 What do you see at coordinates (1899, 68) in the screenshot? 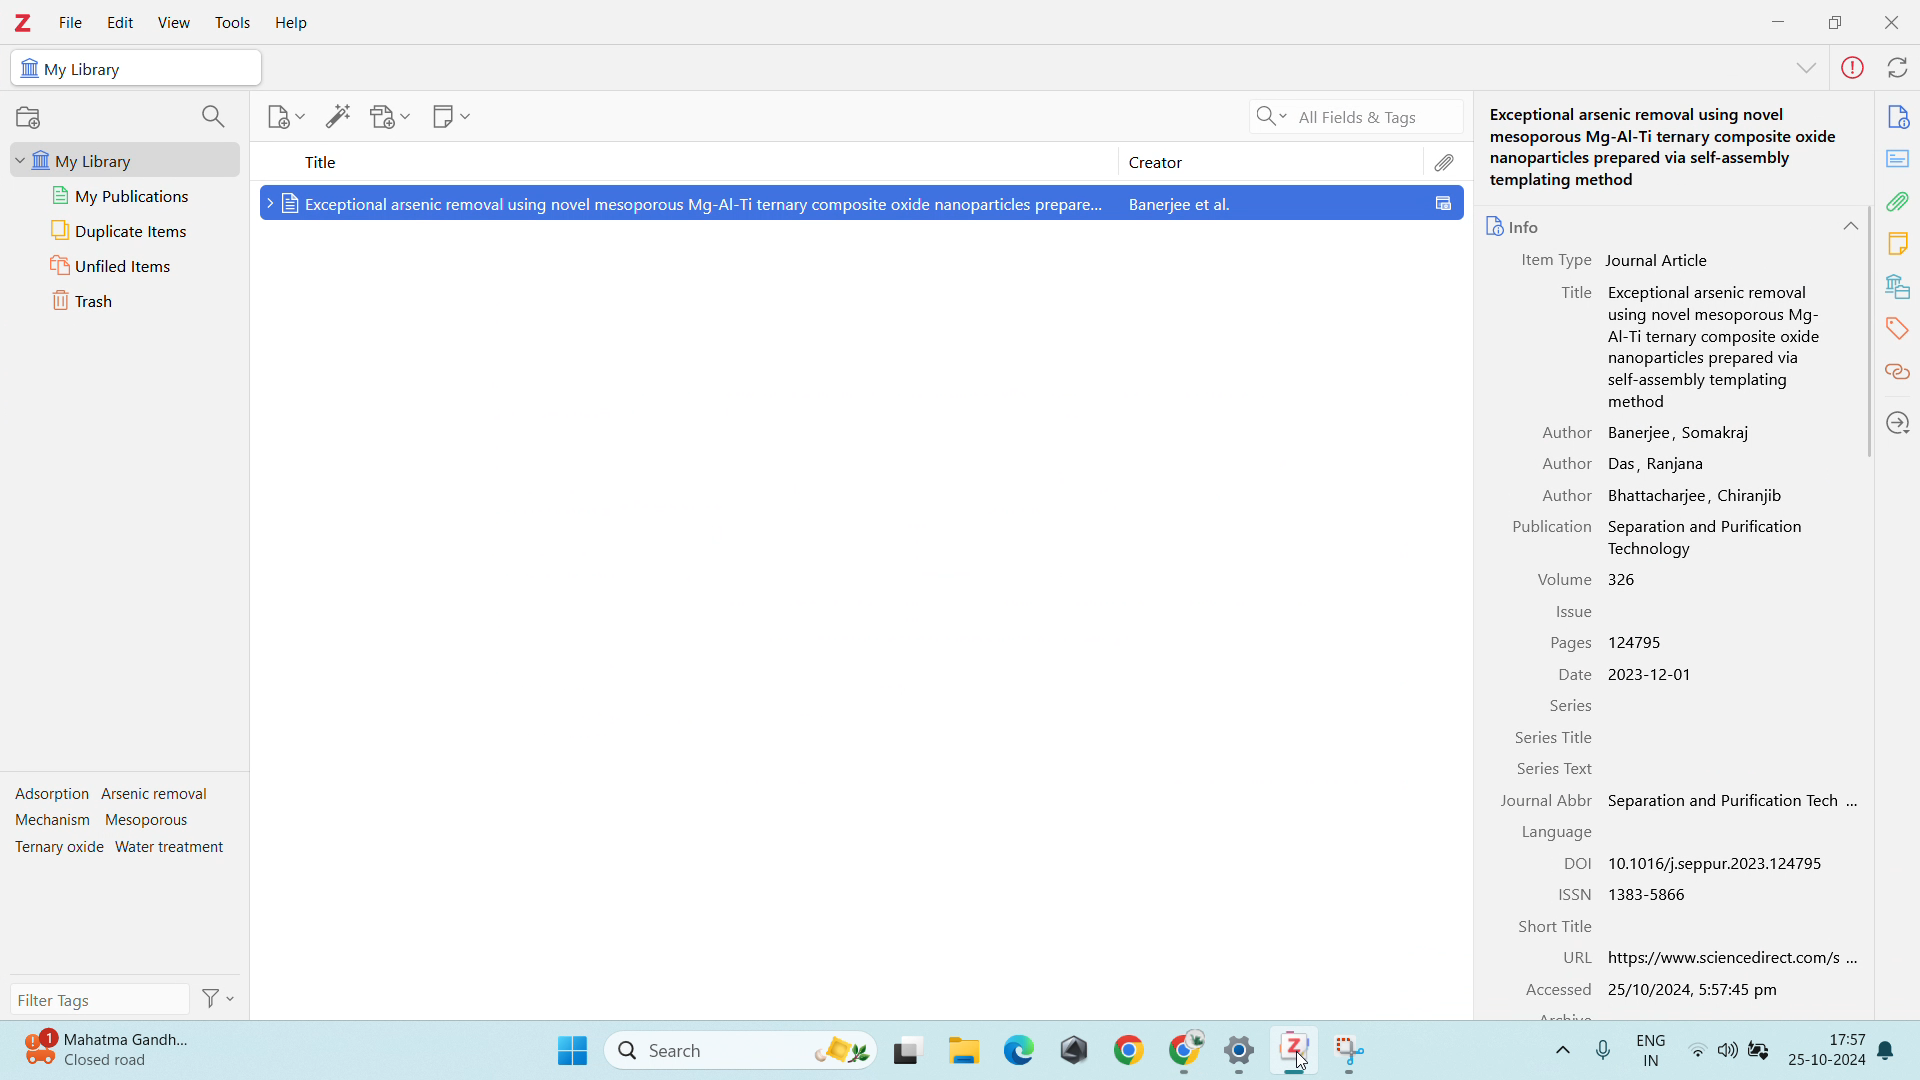
I see `sync with zotero.org` at bounding box center [1899, 68].